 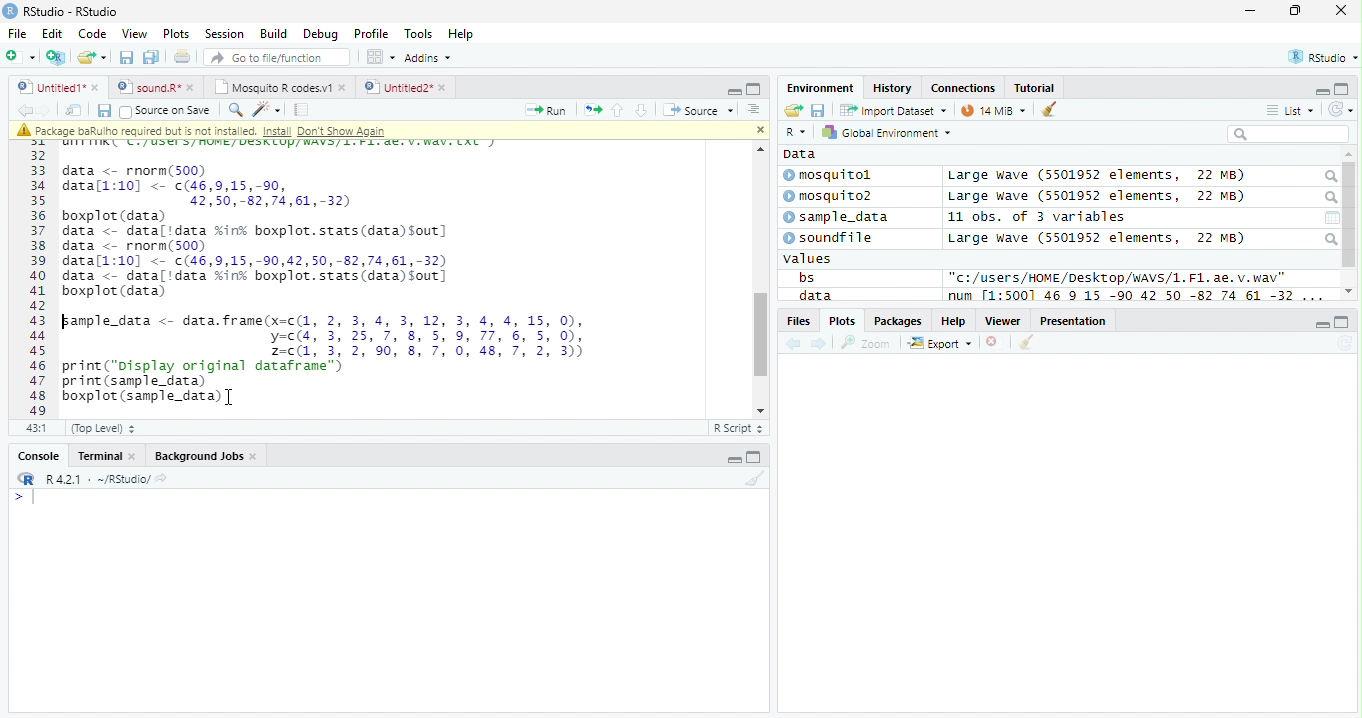 What do you see at coordinates (74, 111) in the screenshot?
I see `Show in new window` at bounding box center [74, 111].